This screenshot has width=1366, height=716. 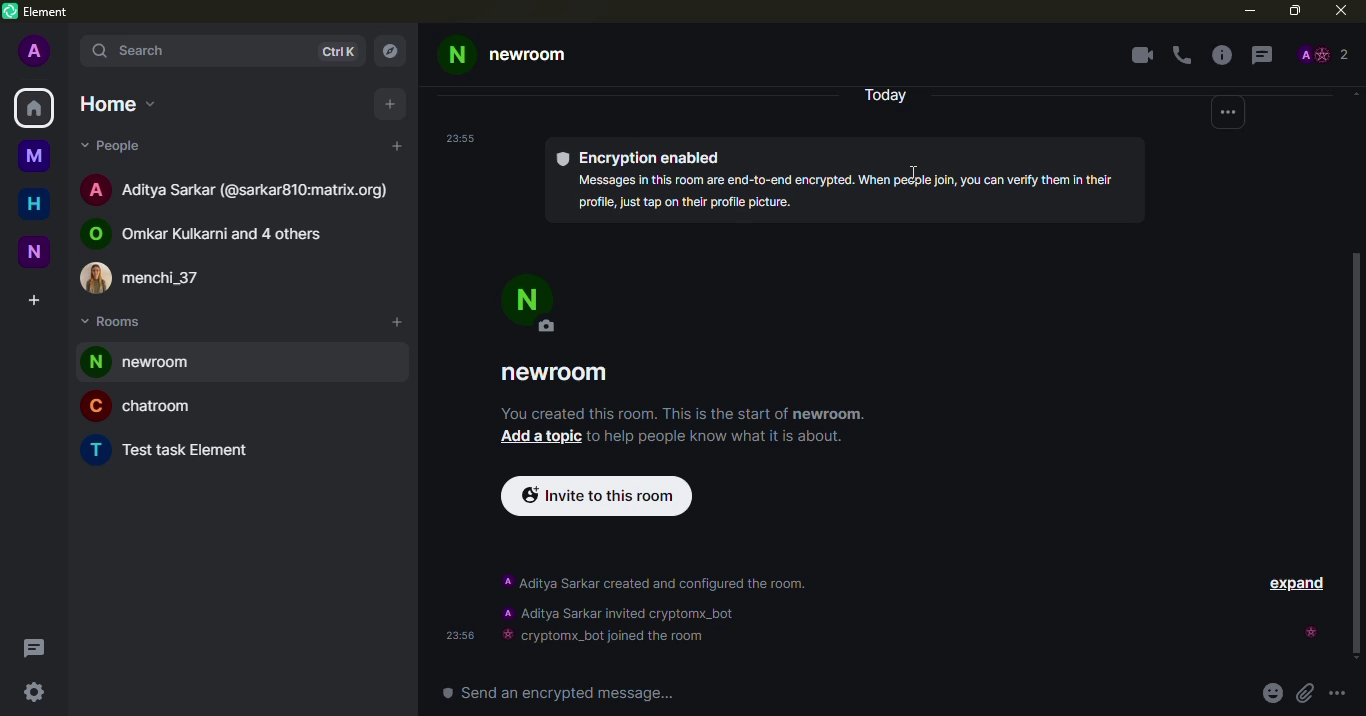 I want to click on scroll bar, so click(x=1361, y=455).